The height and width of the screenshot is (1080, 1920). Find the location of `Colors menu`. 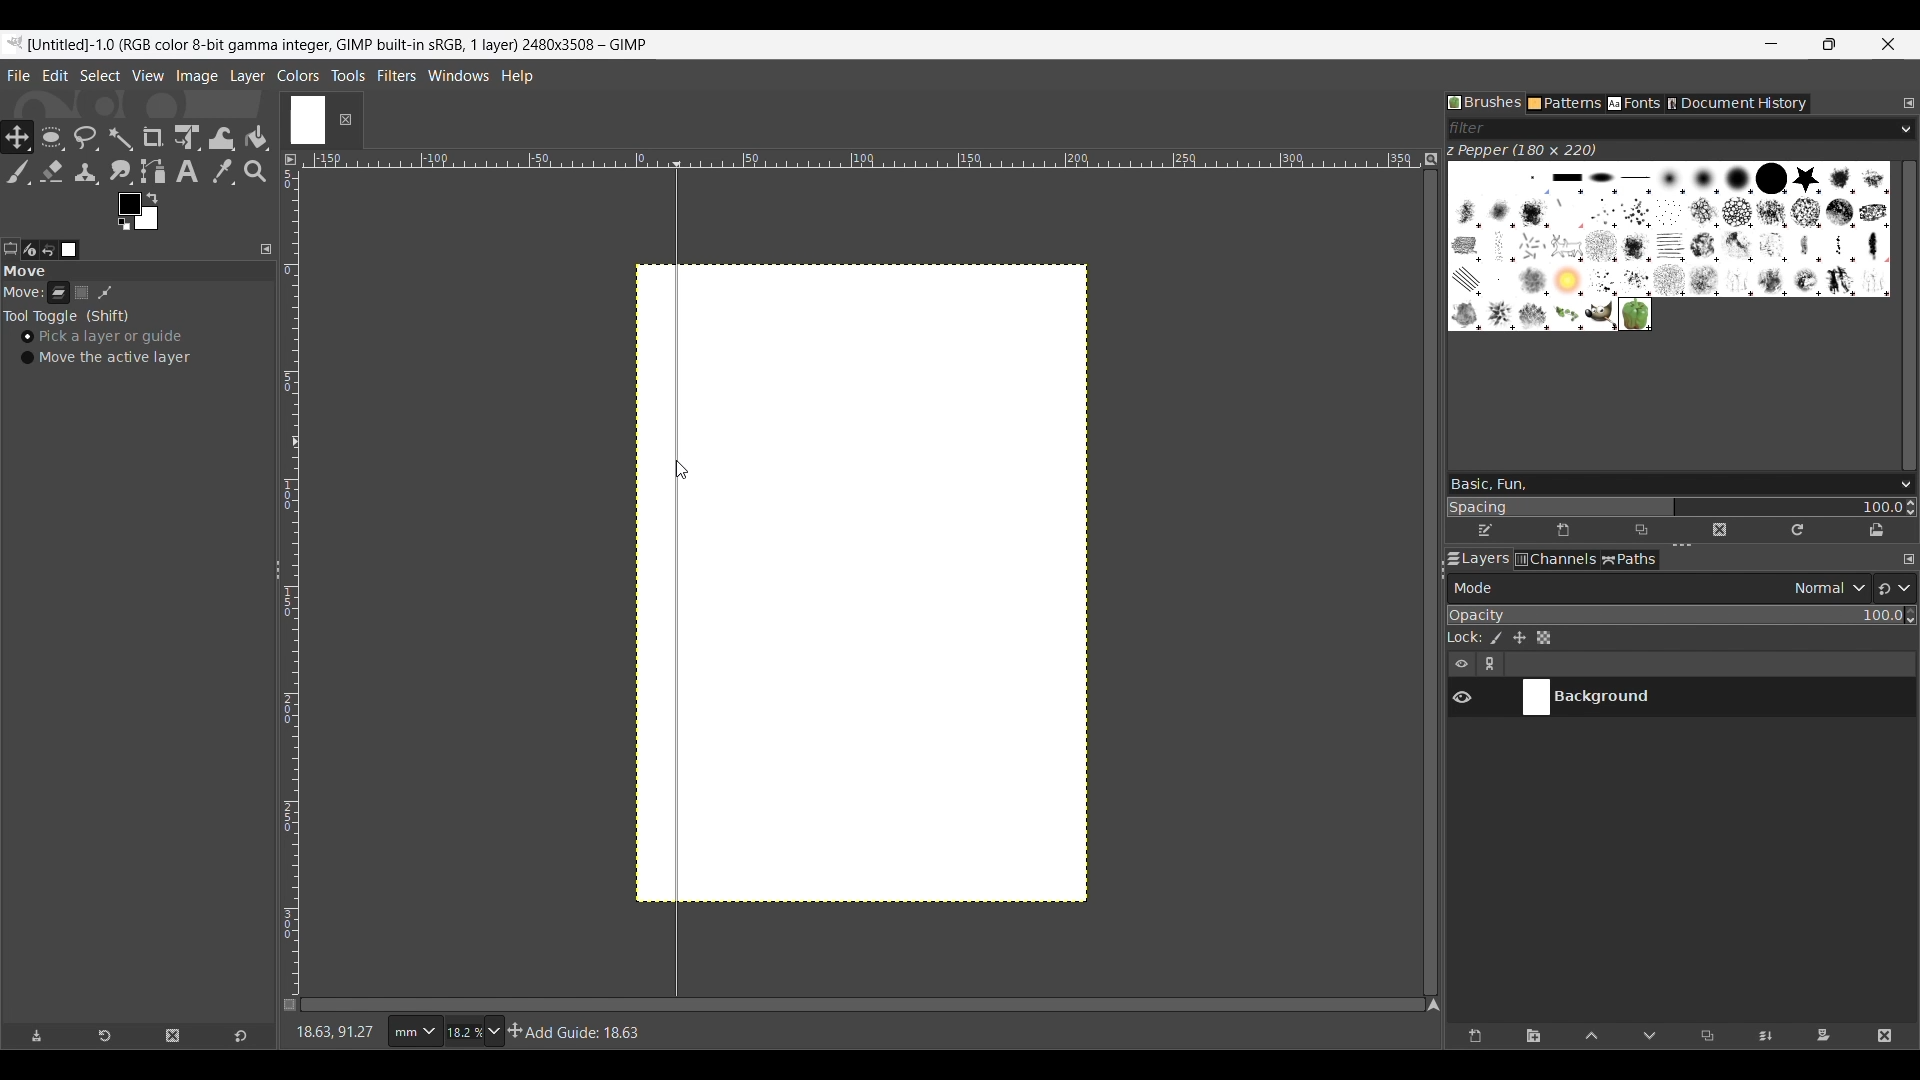

Colors menu is located at coordinates (298, 75).